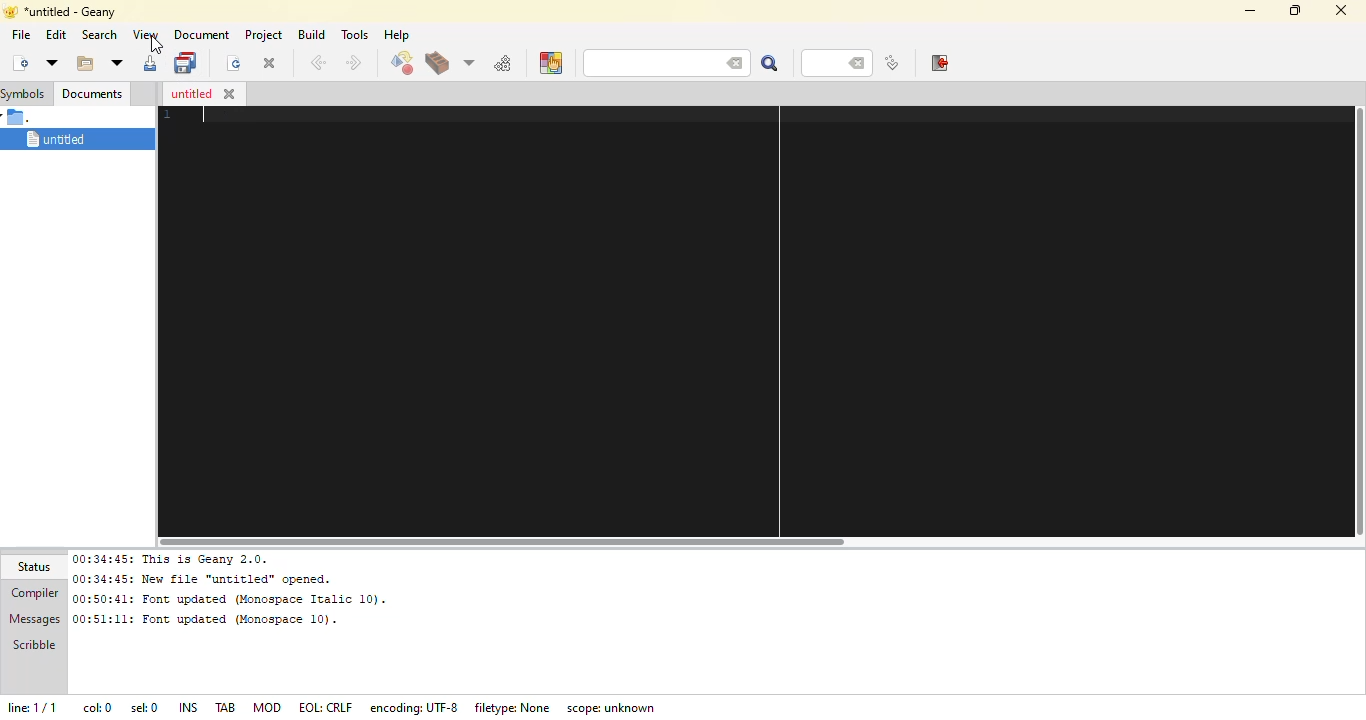 The image size is (1366, 720). What do you see at coordinates (641, 63) in the screenshot?
I see `search` at bounding box center [641, 63].